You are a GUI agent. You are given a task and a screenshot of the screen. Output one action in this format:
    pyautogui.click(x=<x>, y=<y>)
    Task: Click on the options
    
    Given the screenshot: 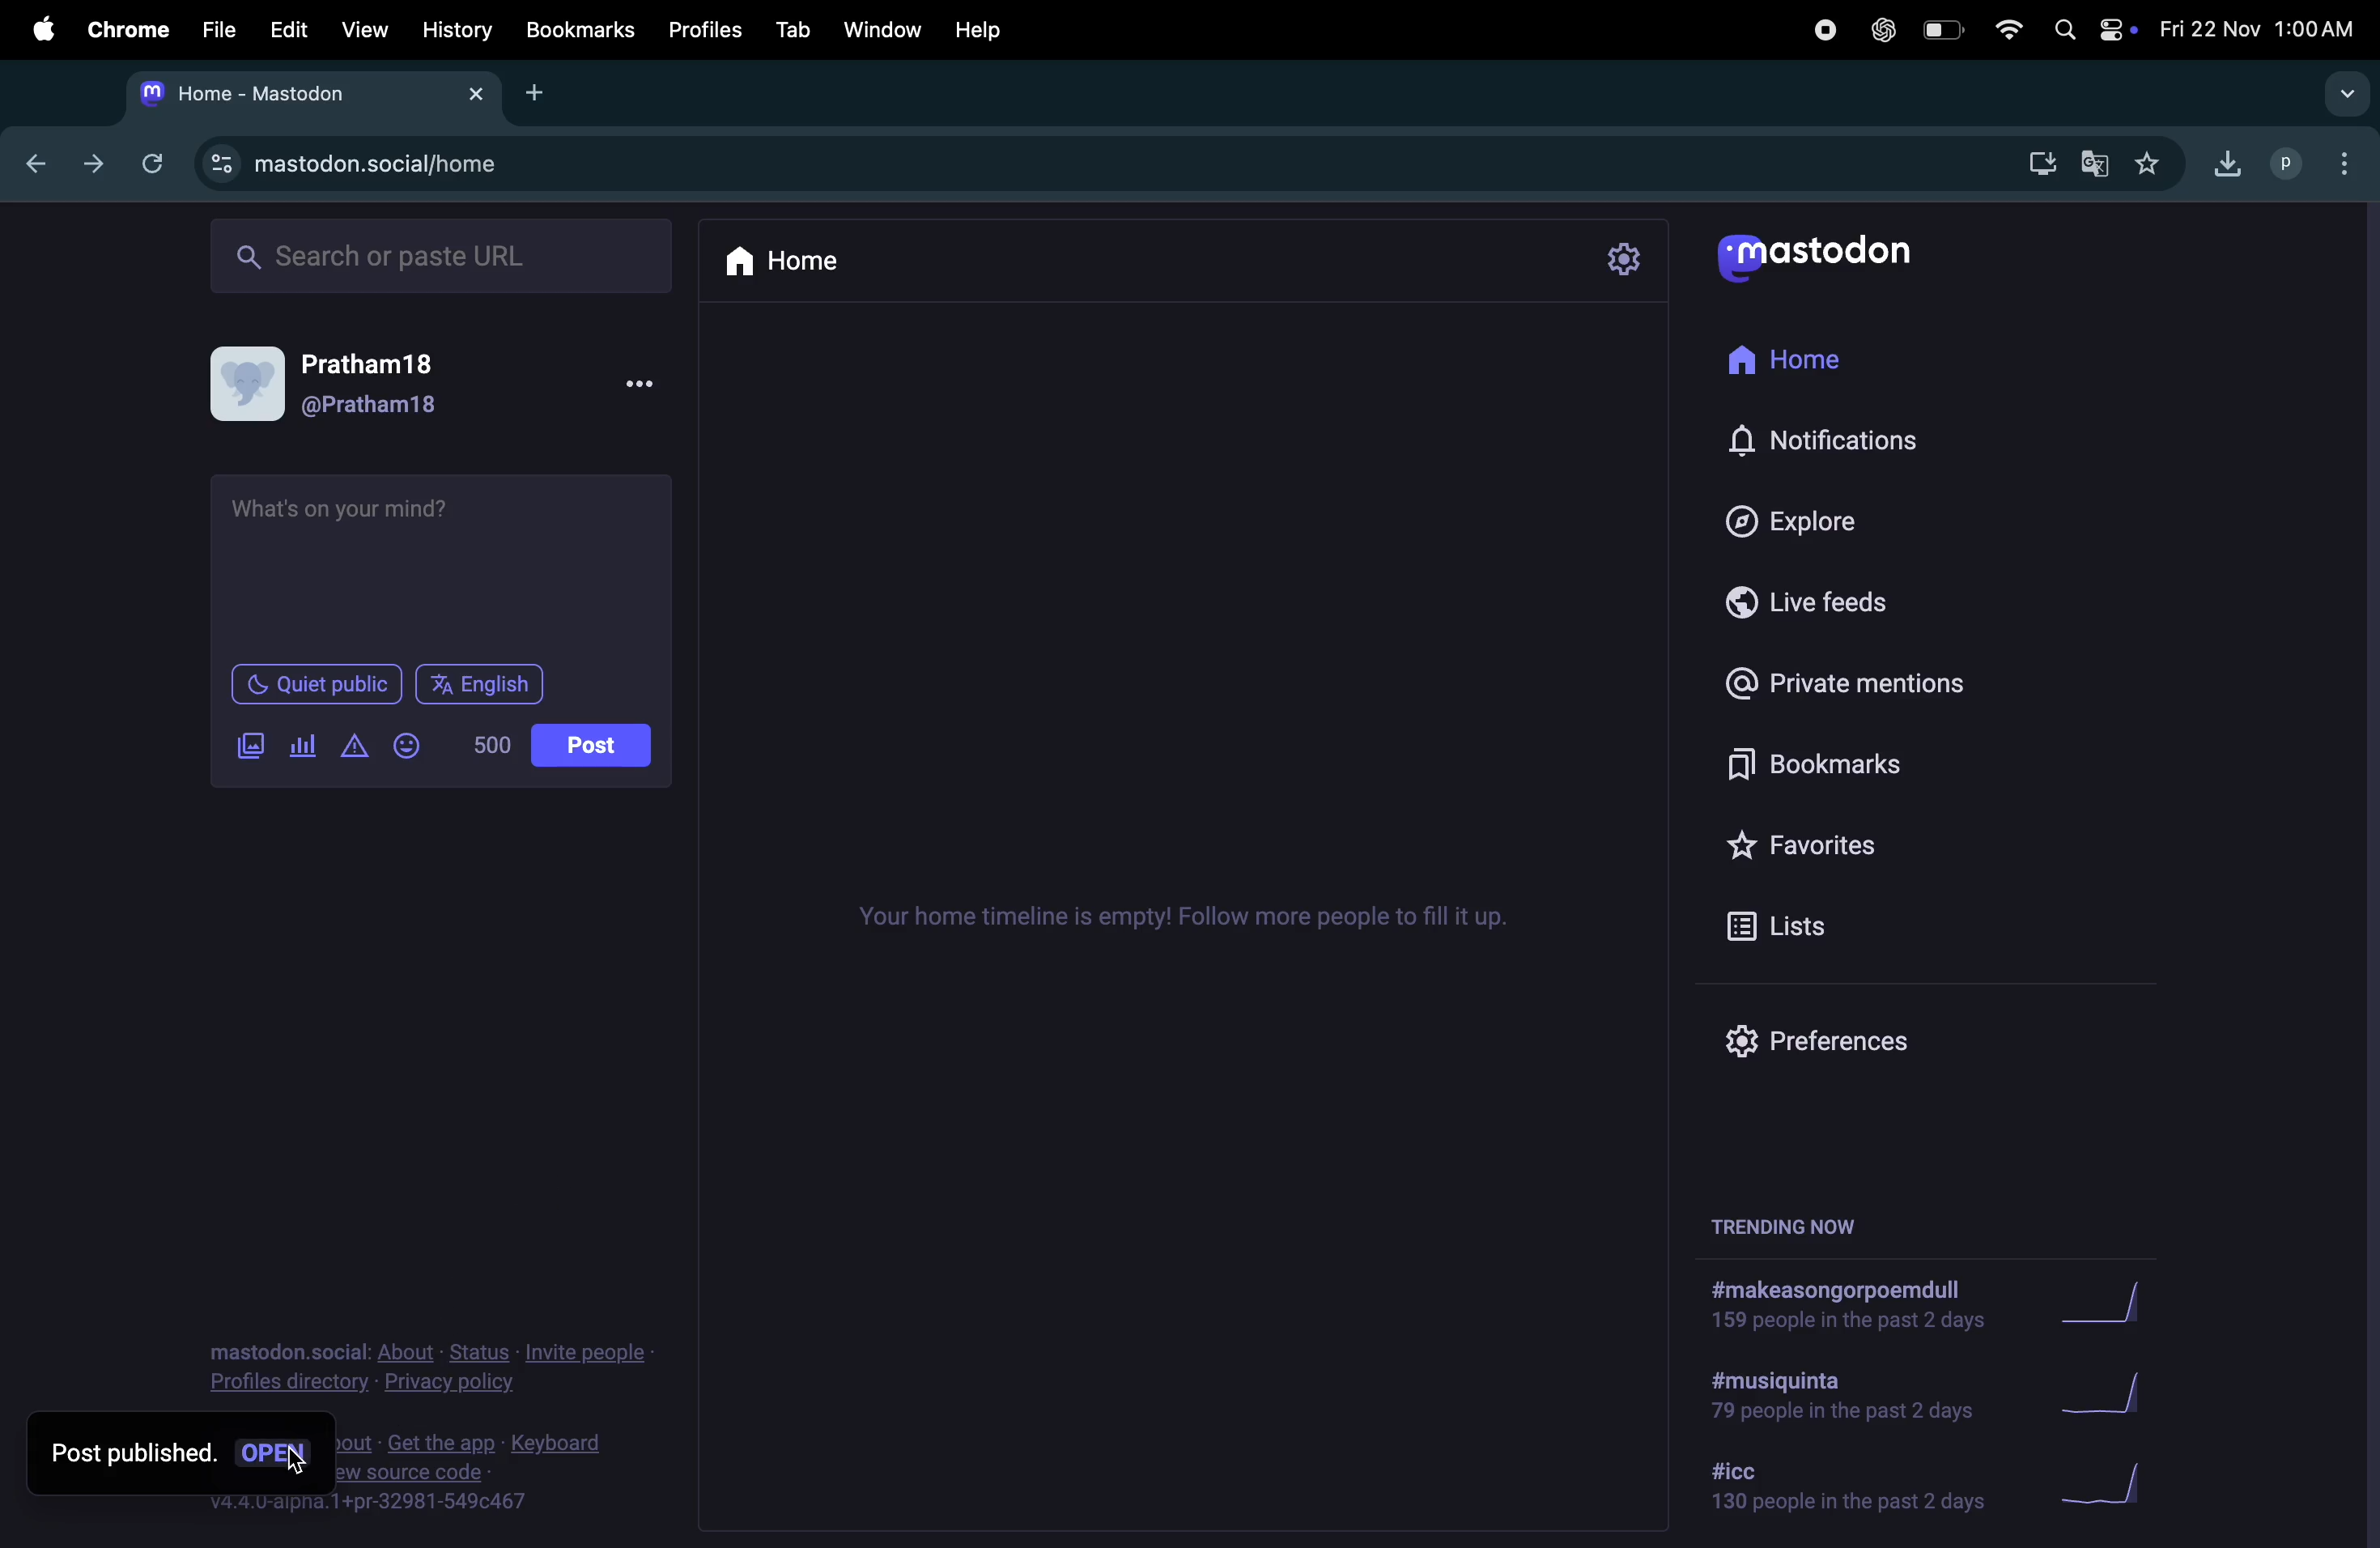 What is the action you would take?
    pyautogui.click(x=2339, y=158)
    